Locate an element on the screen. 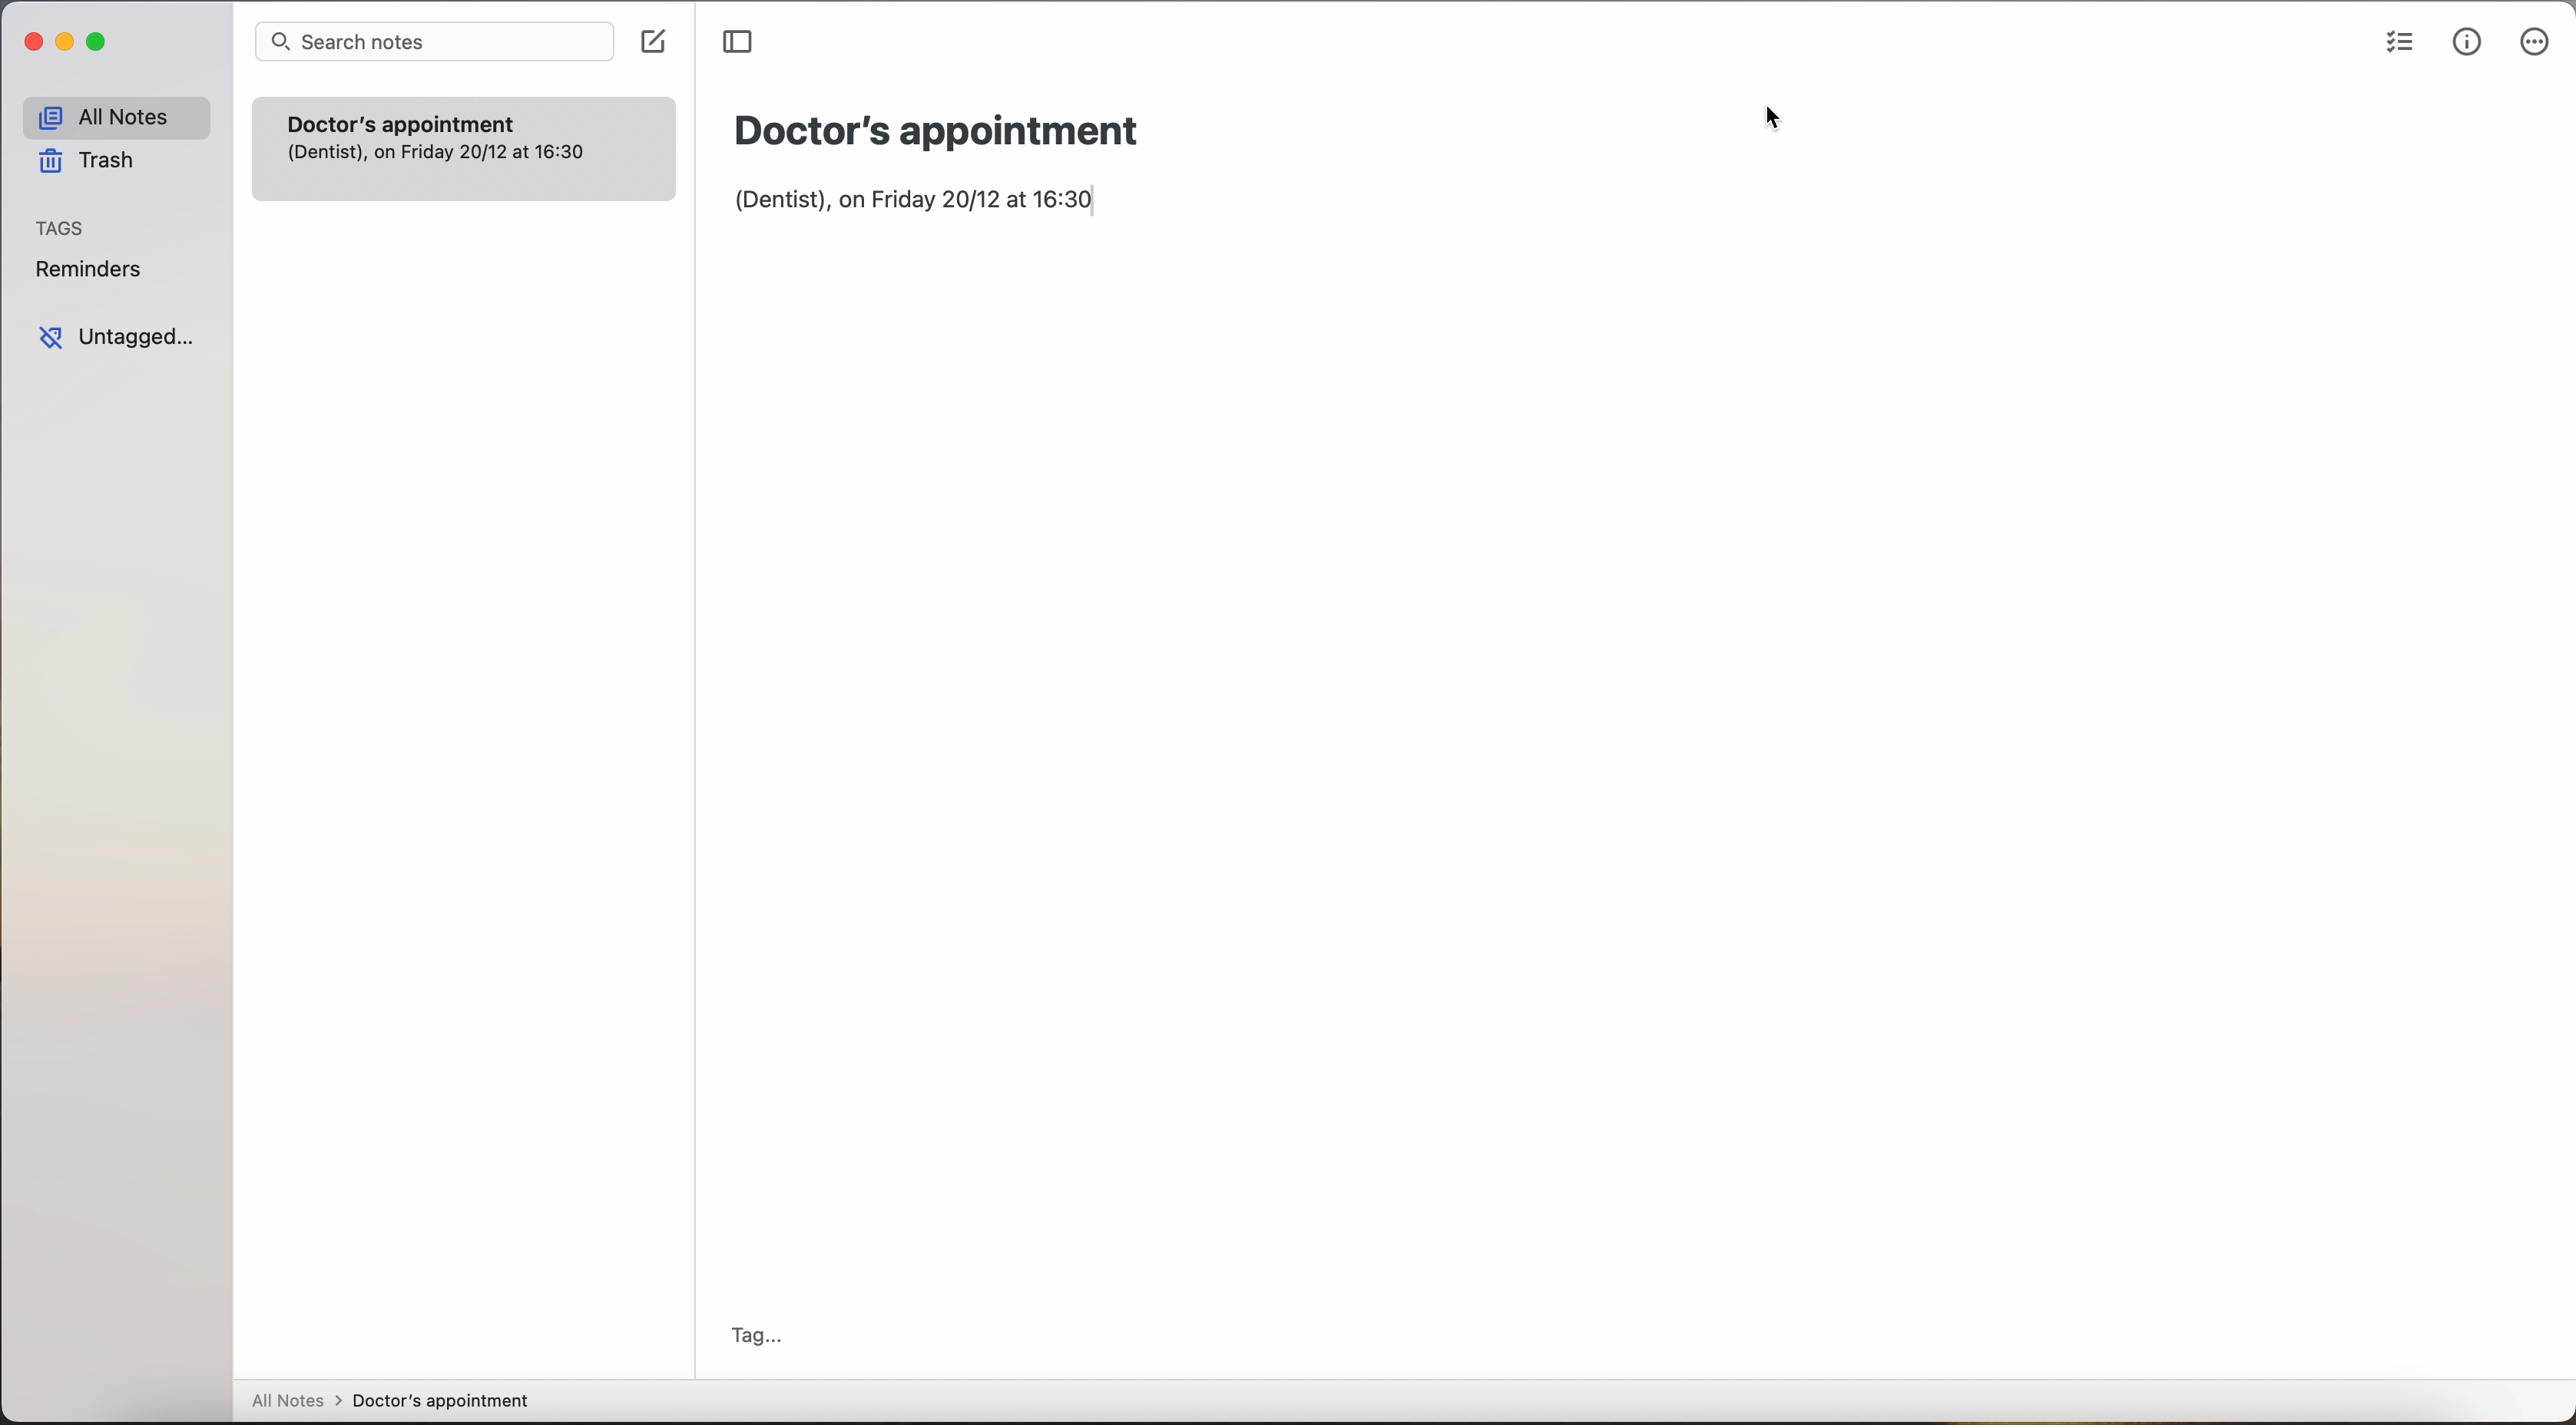 The height and width of the screenshot is (1425, 2576). (Dentist), on Friday 20/12 at 16:30 is located at coordinates (449, 163).